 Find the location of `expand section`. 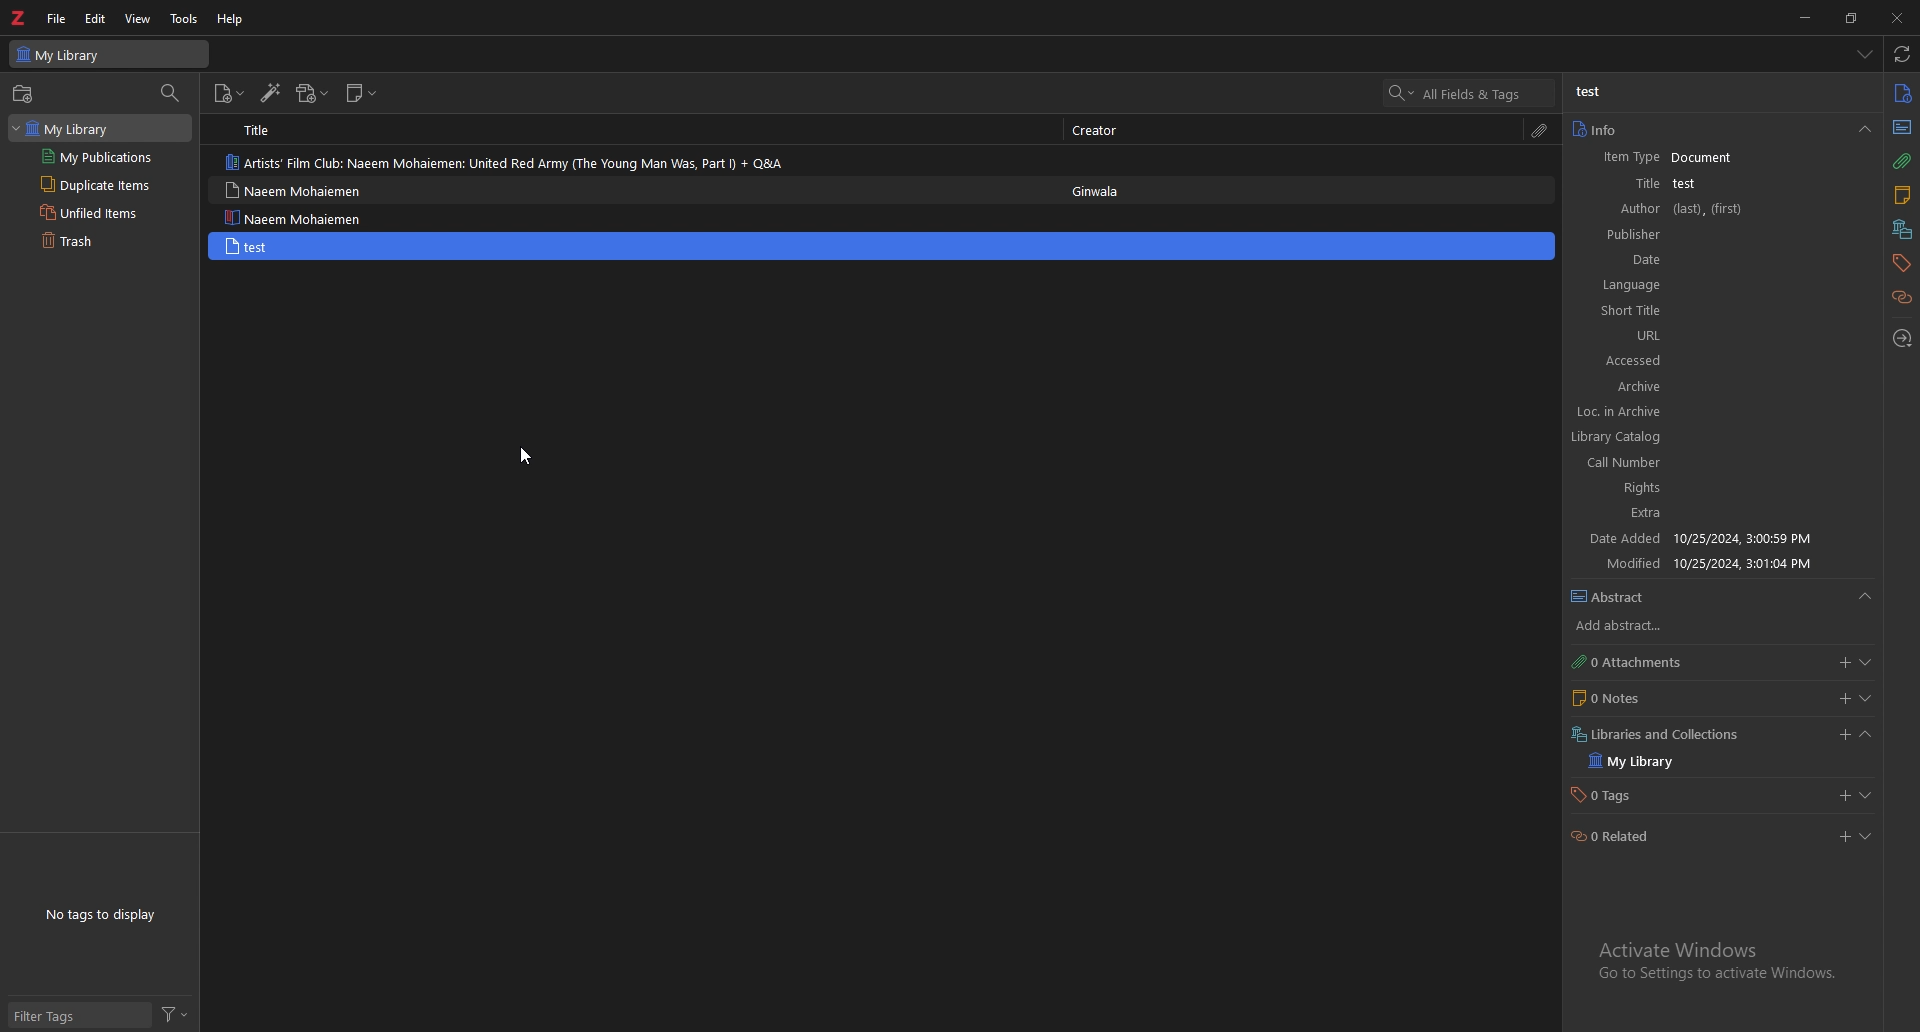

expand section is located at coordinates (1869, 697).